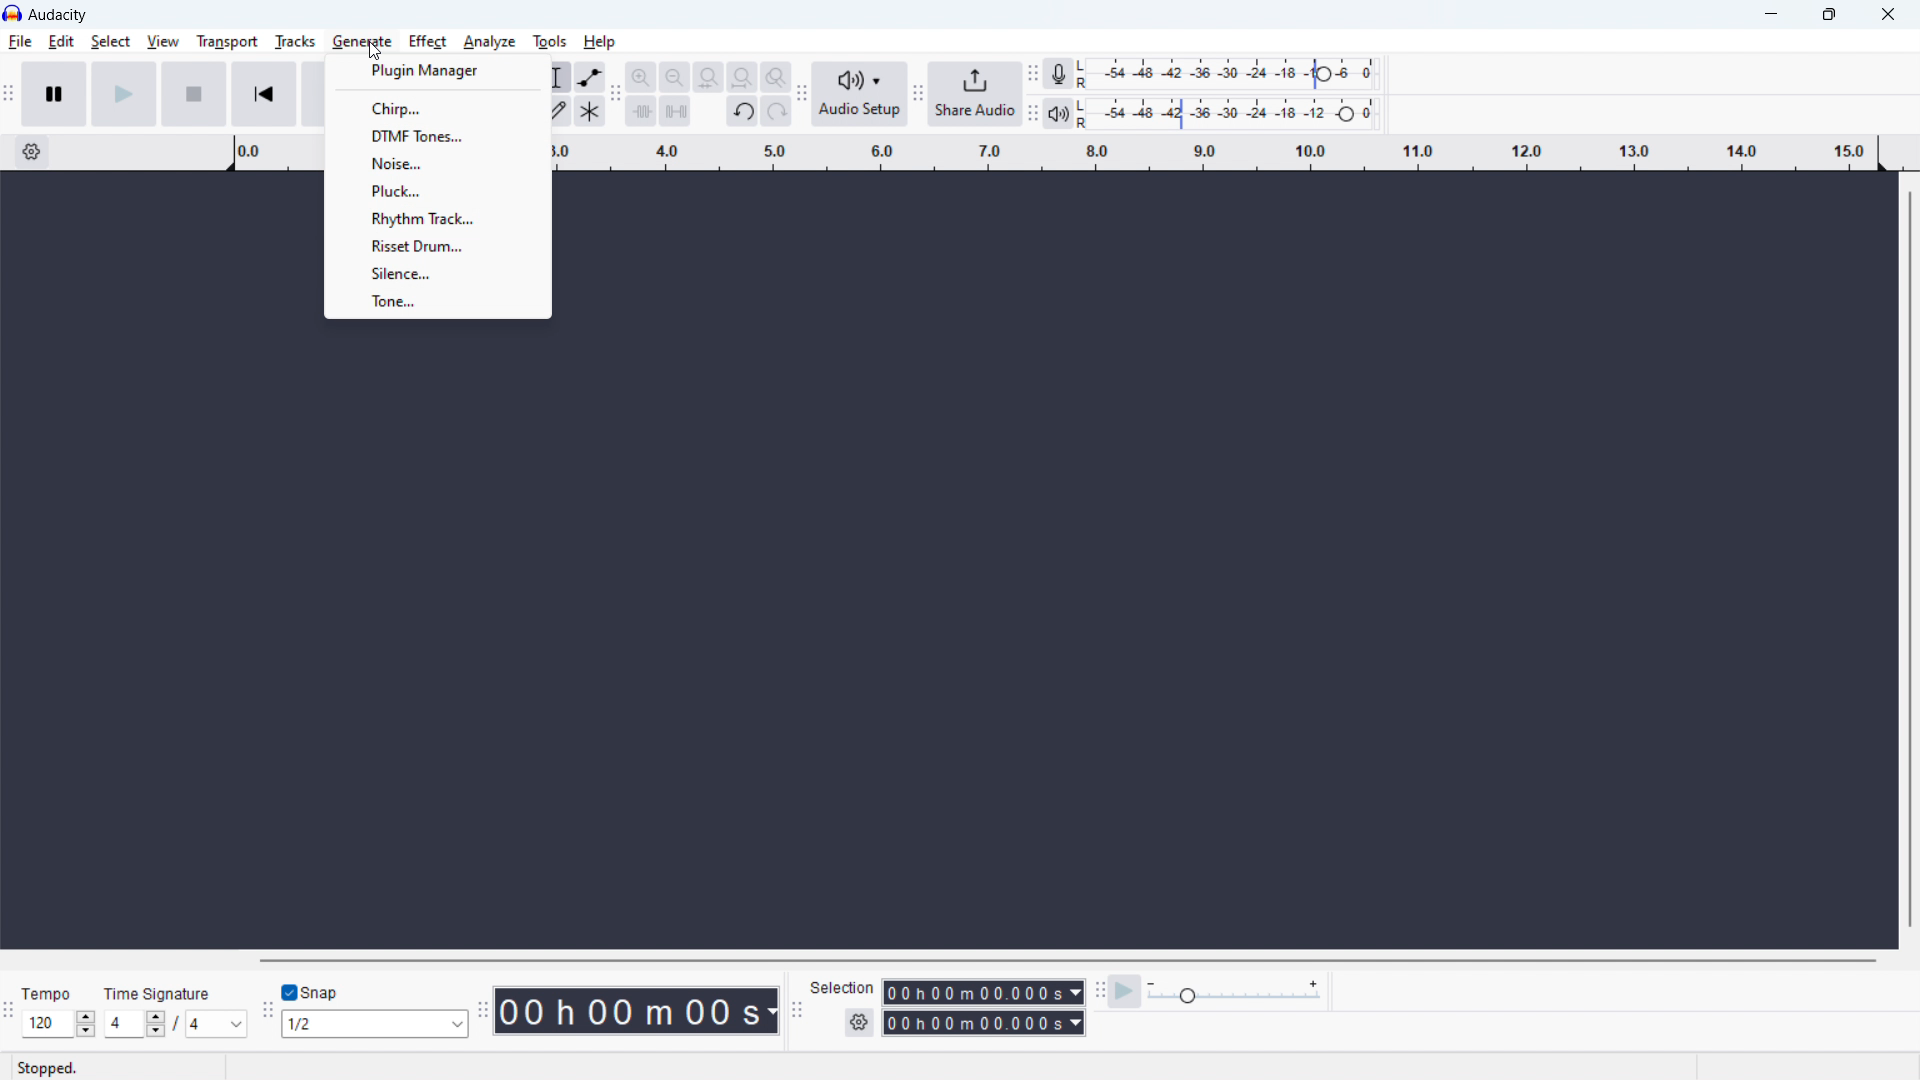 This screenshot has width=1920, height=1080. Describe the element at coordinates (1100, 991) in the screenshot. I see `play at speed toolbar` at that location.